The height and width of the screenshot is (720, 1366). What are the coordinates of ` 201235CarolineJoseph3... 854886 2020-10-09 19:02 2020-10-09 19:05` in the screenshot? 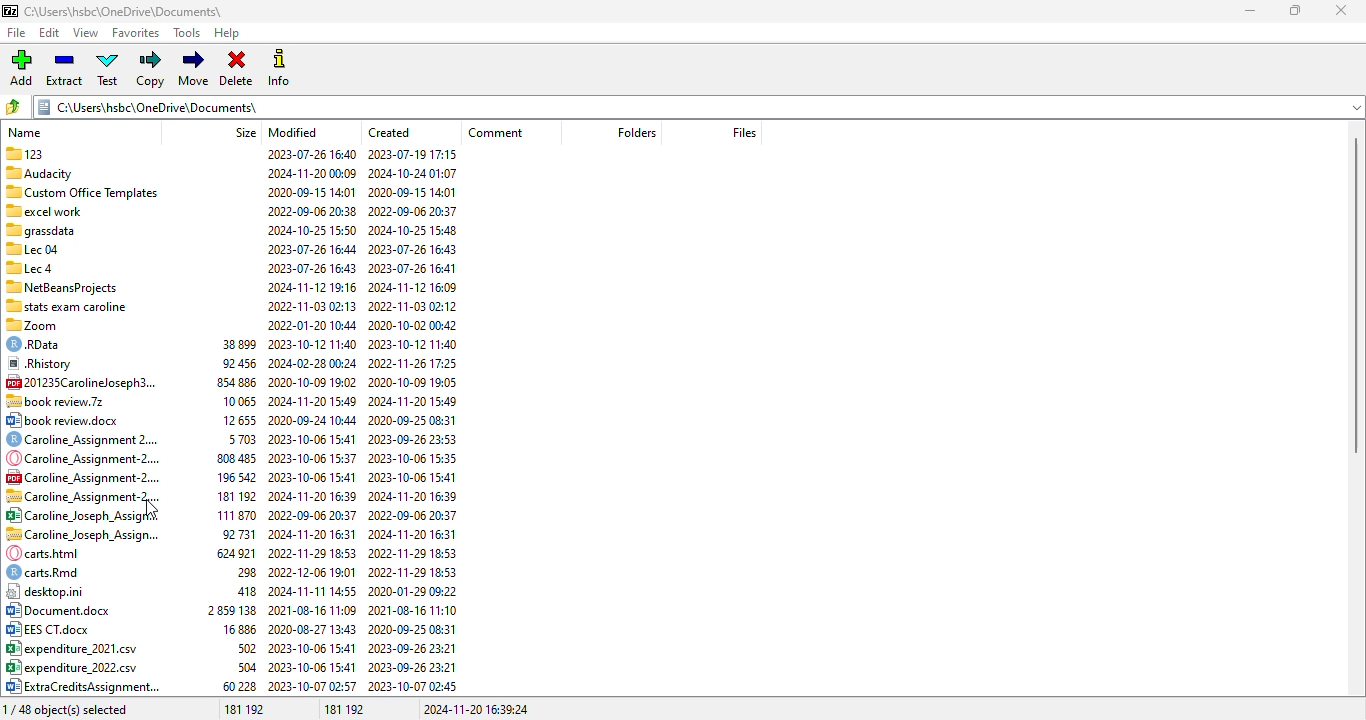 It's located at (232, 382).